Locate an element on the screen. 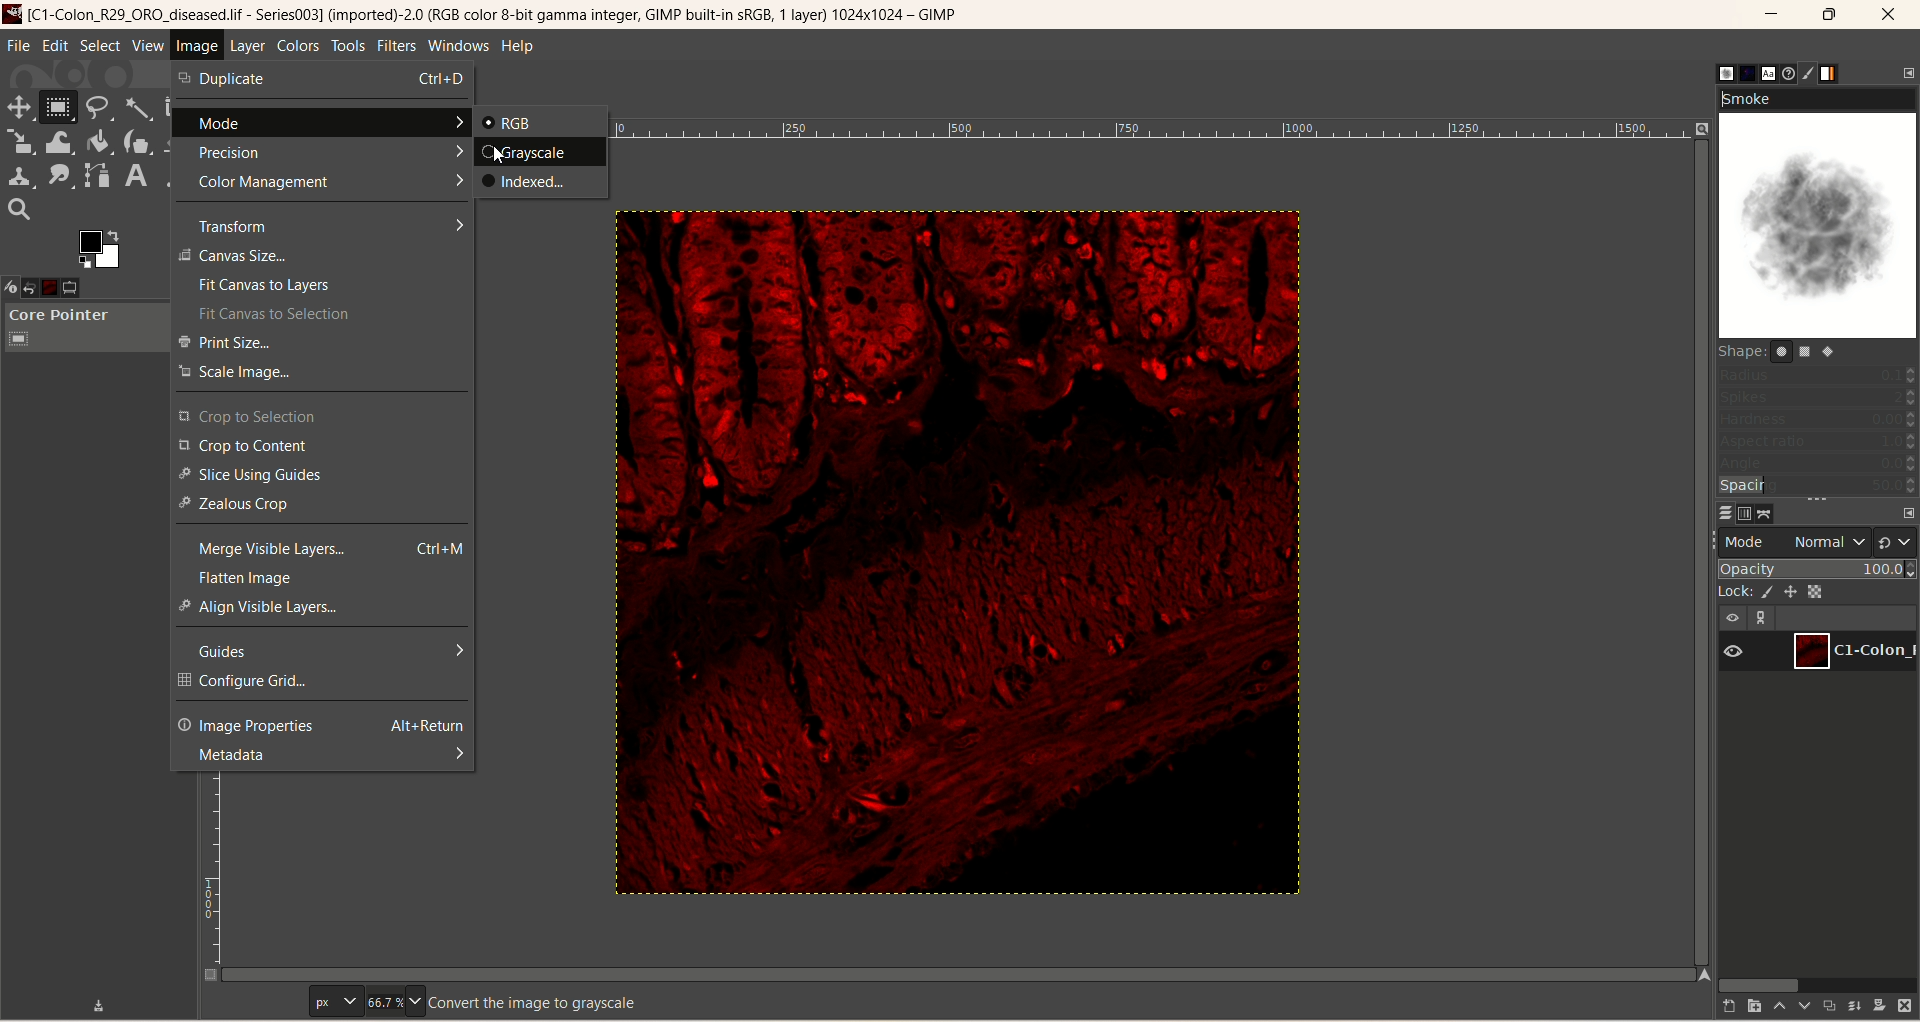 This screenshot has width=1920, height=1022. scale image is located at coordinates (320, 373).